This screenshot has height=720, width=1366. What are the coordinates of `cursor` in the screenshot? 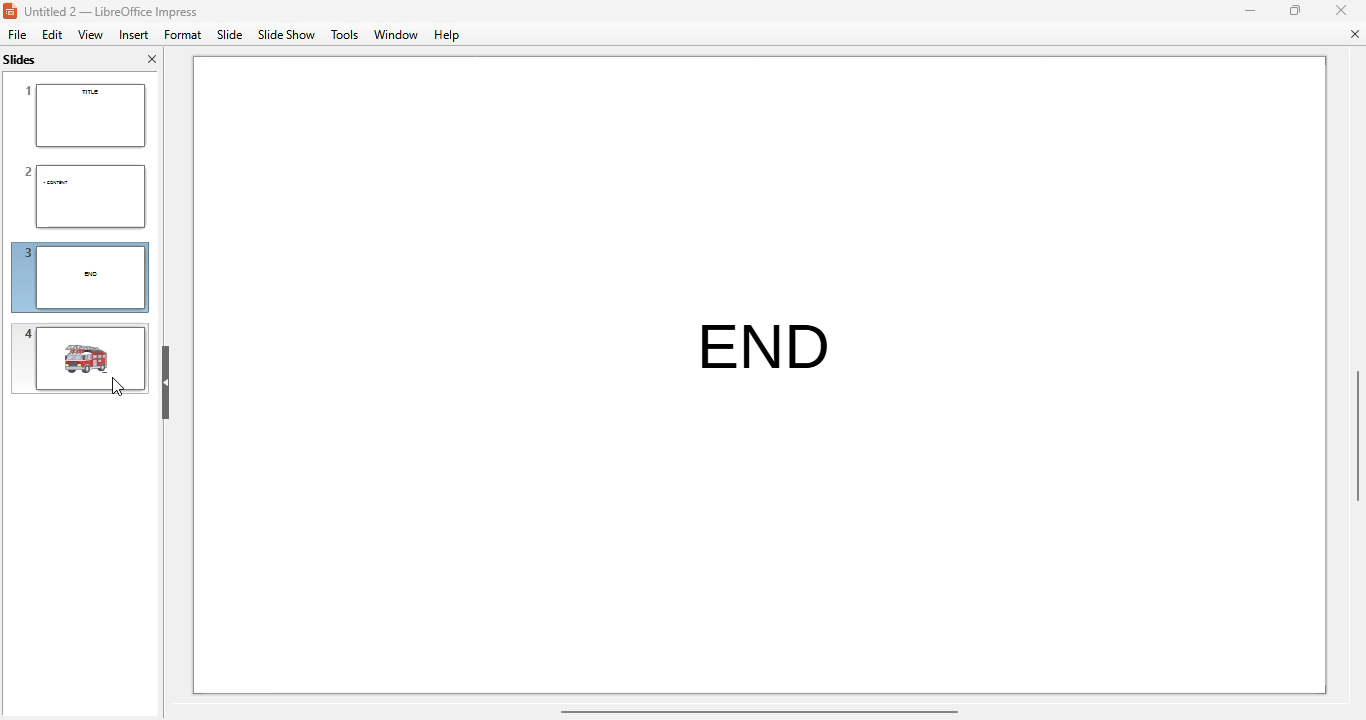 It's located at (117, 386).